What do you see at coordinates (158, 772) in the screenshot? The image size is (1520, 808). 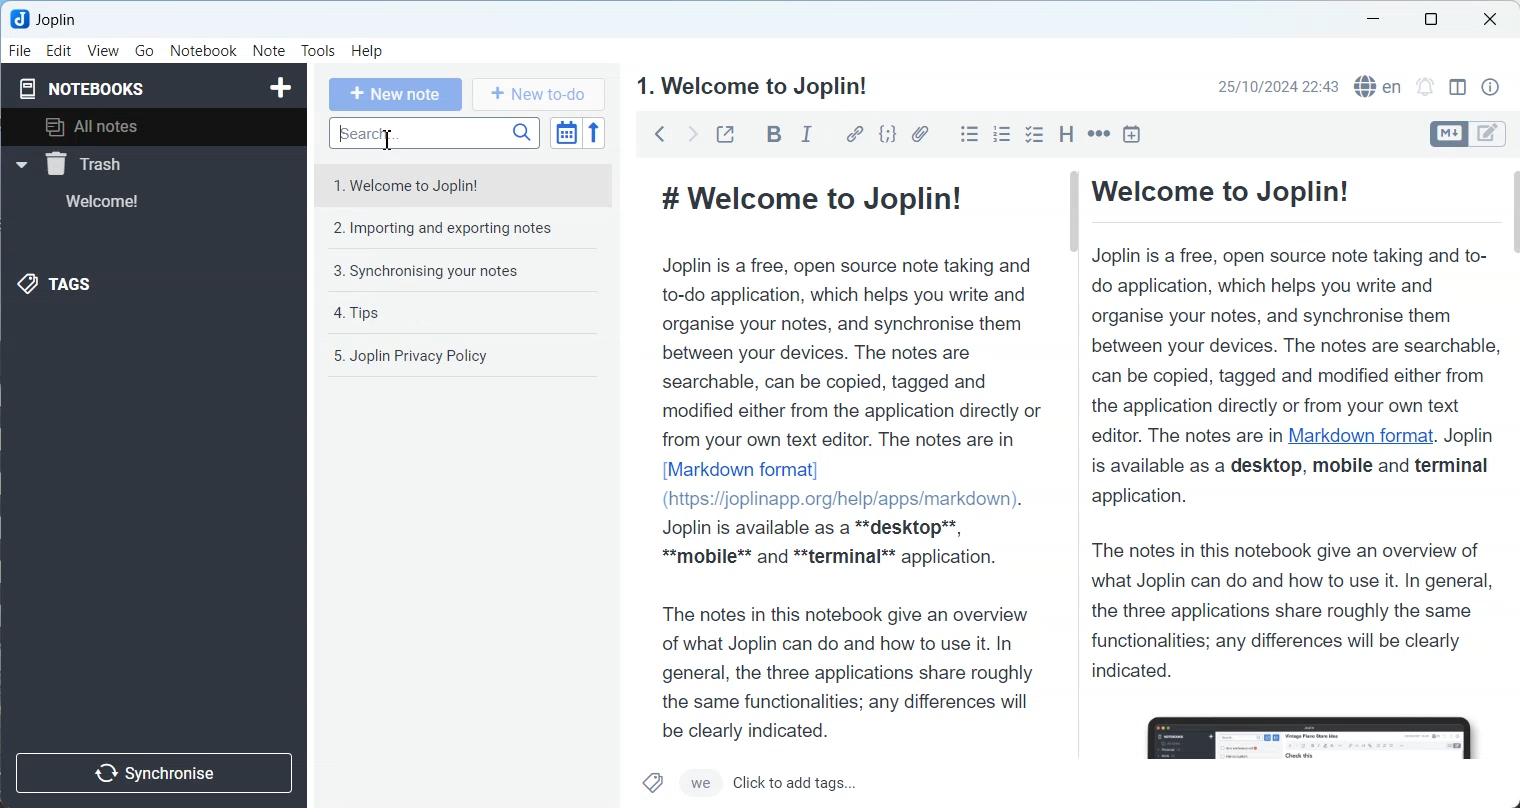 I see `Synchronise` at bounding box center [158, 772].